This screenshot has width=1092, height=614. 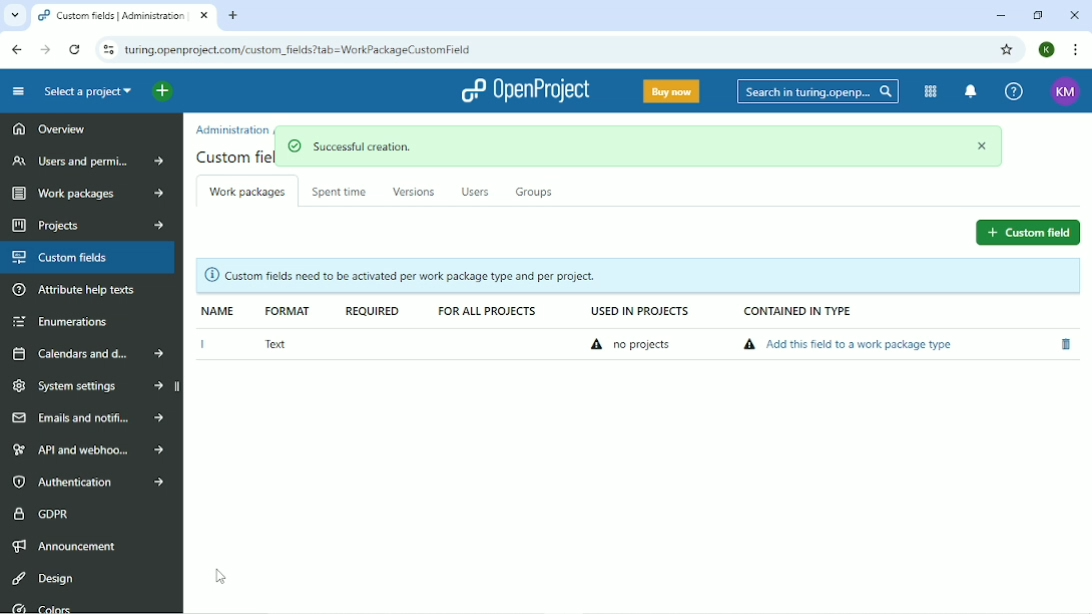 What do you see at coordinates (317, 51) in the screenshot?
I see `turing.openproject.com/projects/dd/settings/custom_fields` at bounding box center [317, 51].